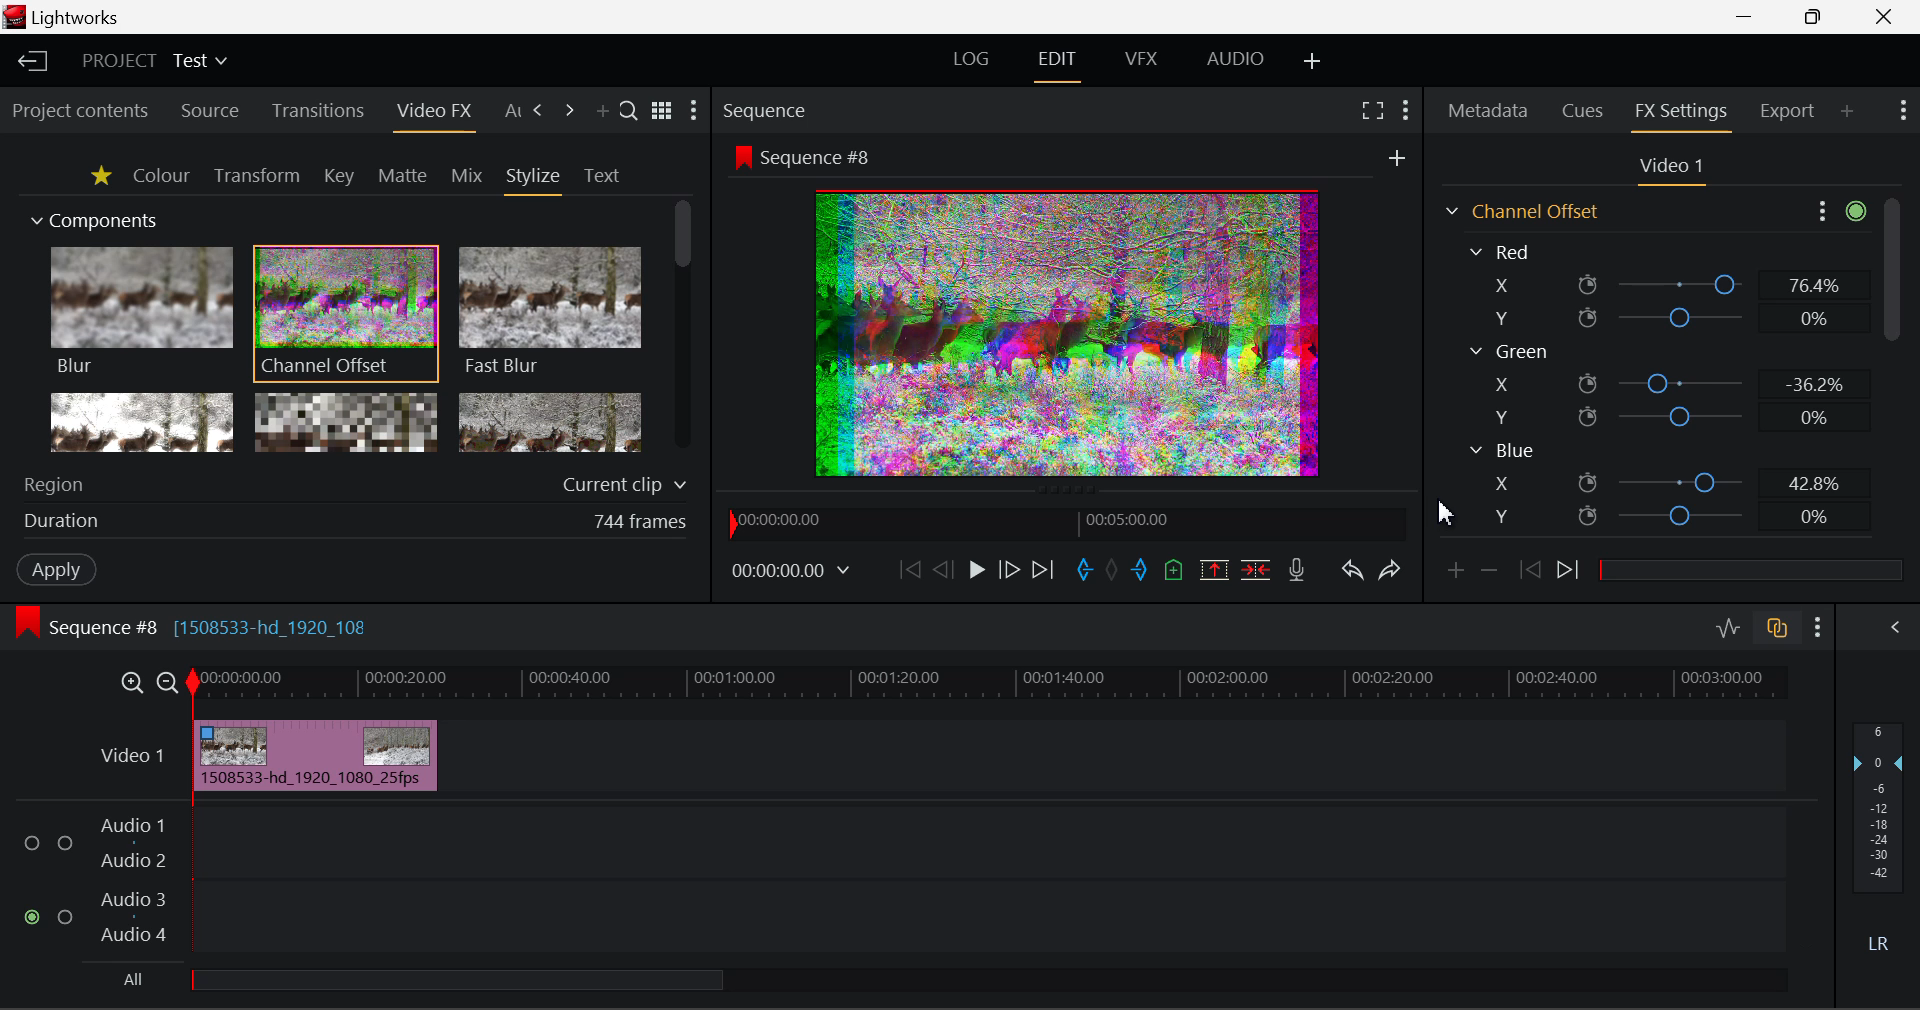 The width and height of the screenshot is (1920, 1010). I want to click on Green Y, so click(1661, 416).